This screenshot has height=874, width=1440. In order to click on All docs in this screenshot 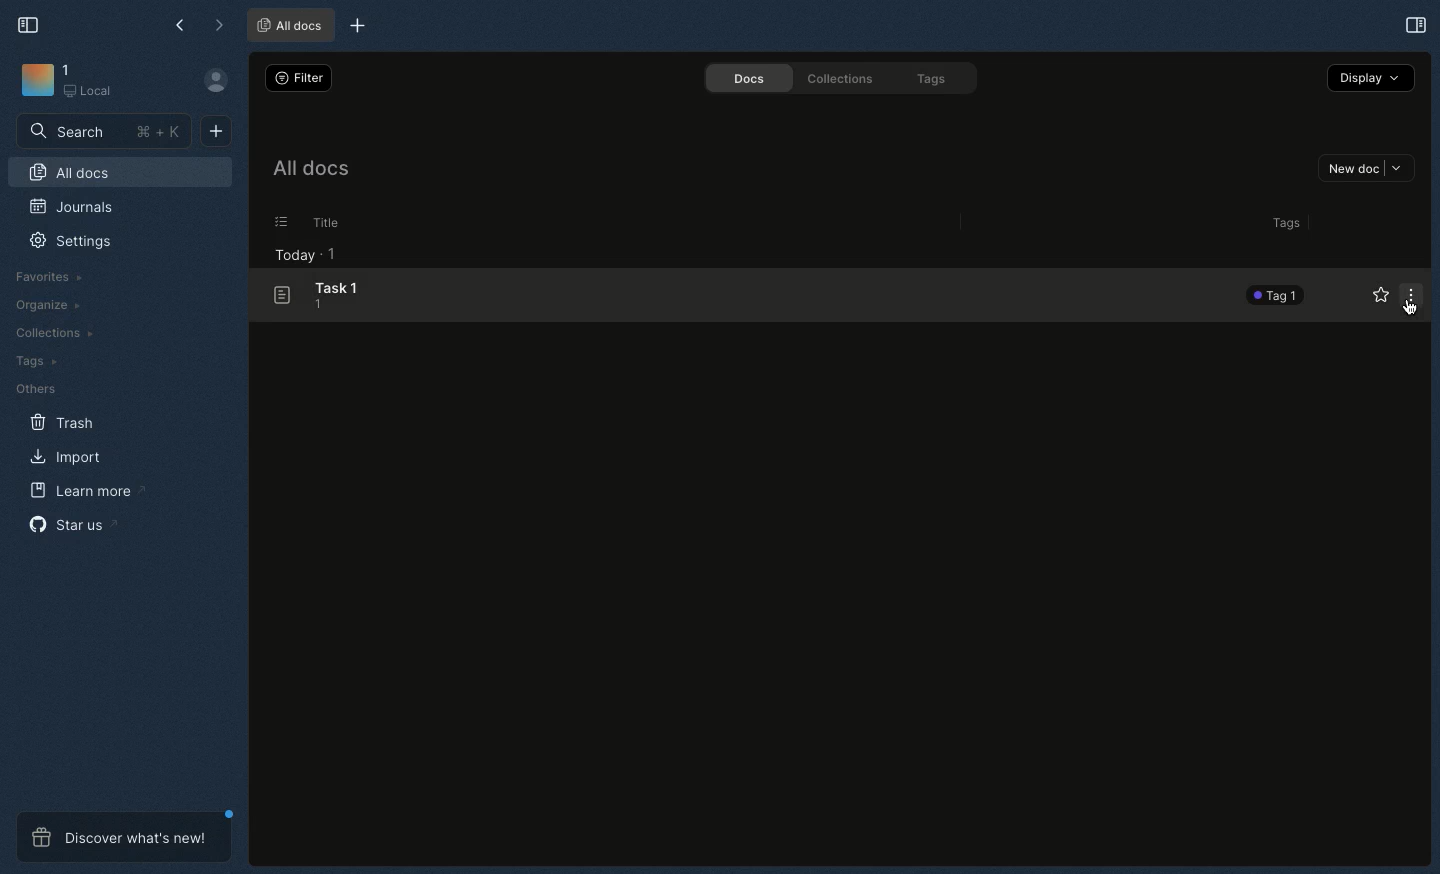, I will do `click(116, 172)`.